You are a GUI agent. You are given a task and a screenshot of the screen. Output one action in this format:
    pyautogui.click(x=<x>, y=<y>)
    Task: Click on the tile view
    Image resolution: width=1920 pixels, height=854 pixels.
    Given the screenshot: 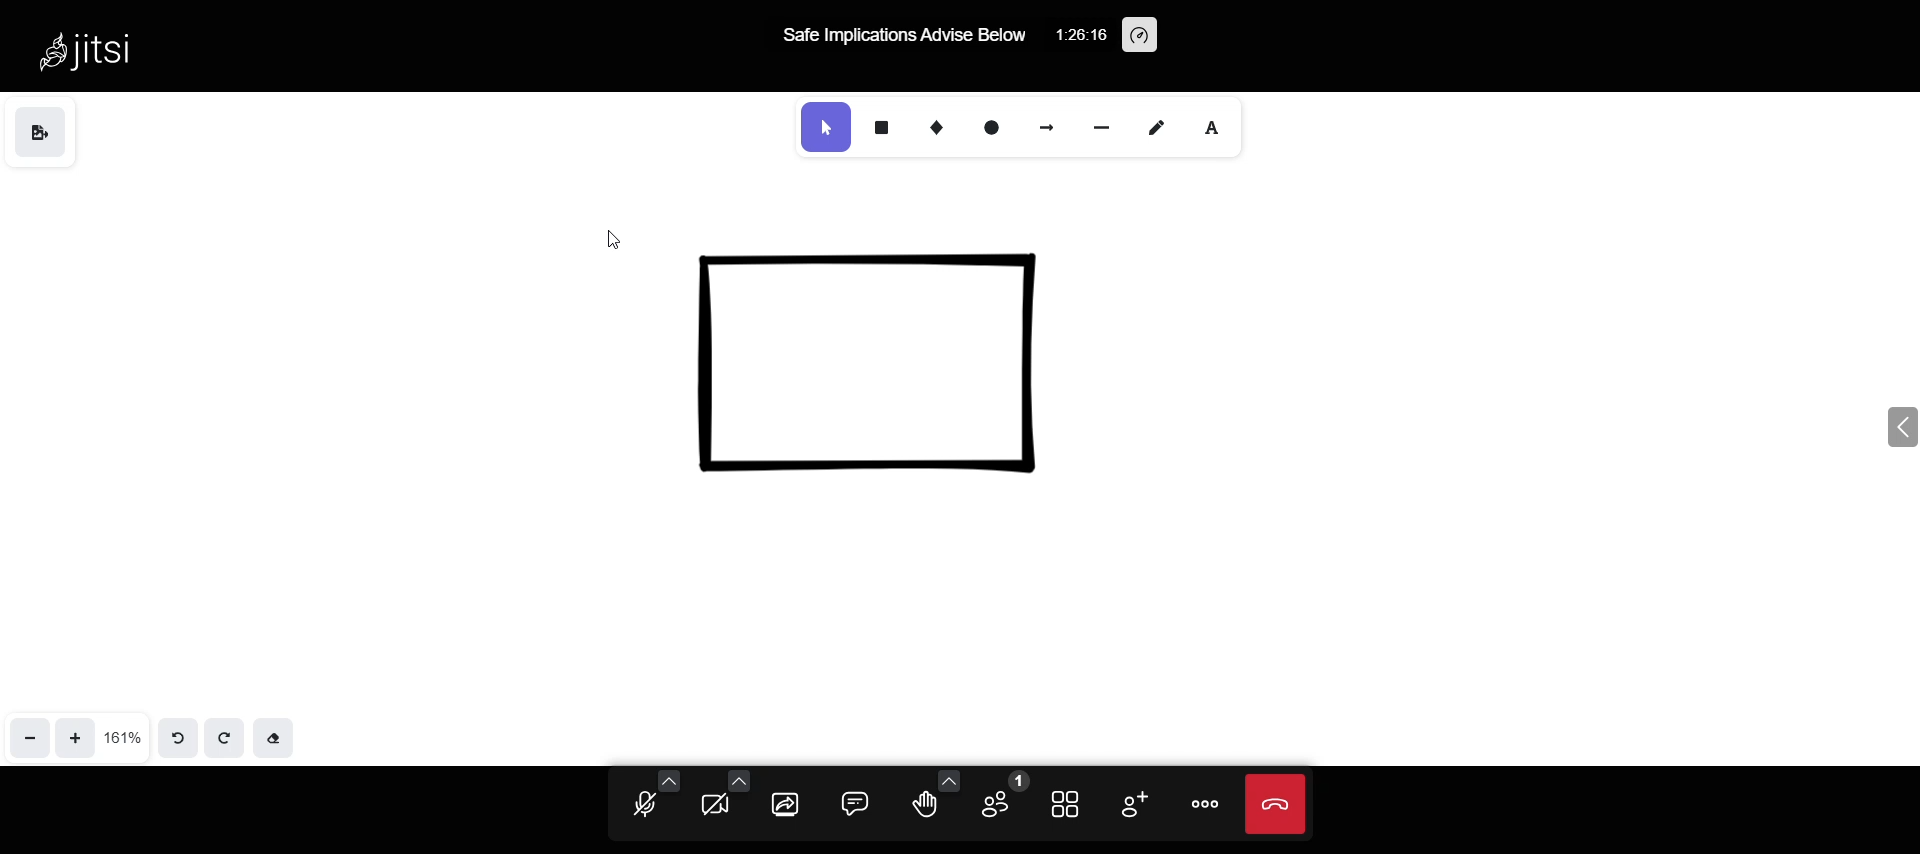 What is the action you would take?
    pyautogui.click(x=1064, y=805)
    